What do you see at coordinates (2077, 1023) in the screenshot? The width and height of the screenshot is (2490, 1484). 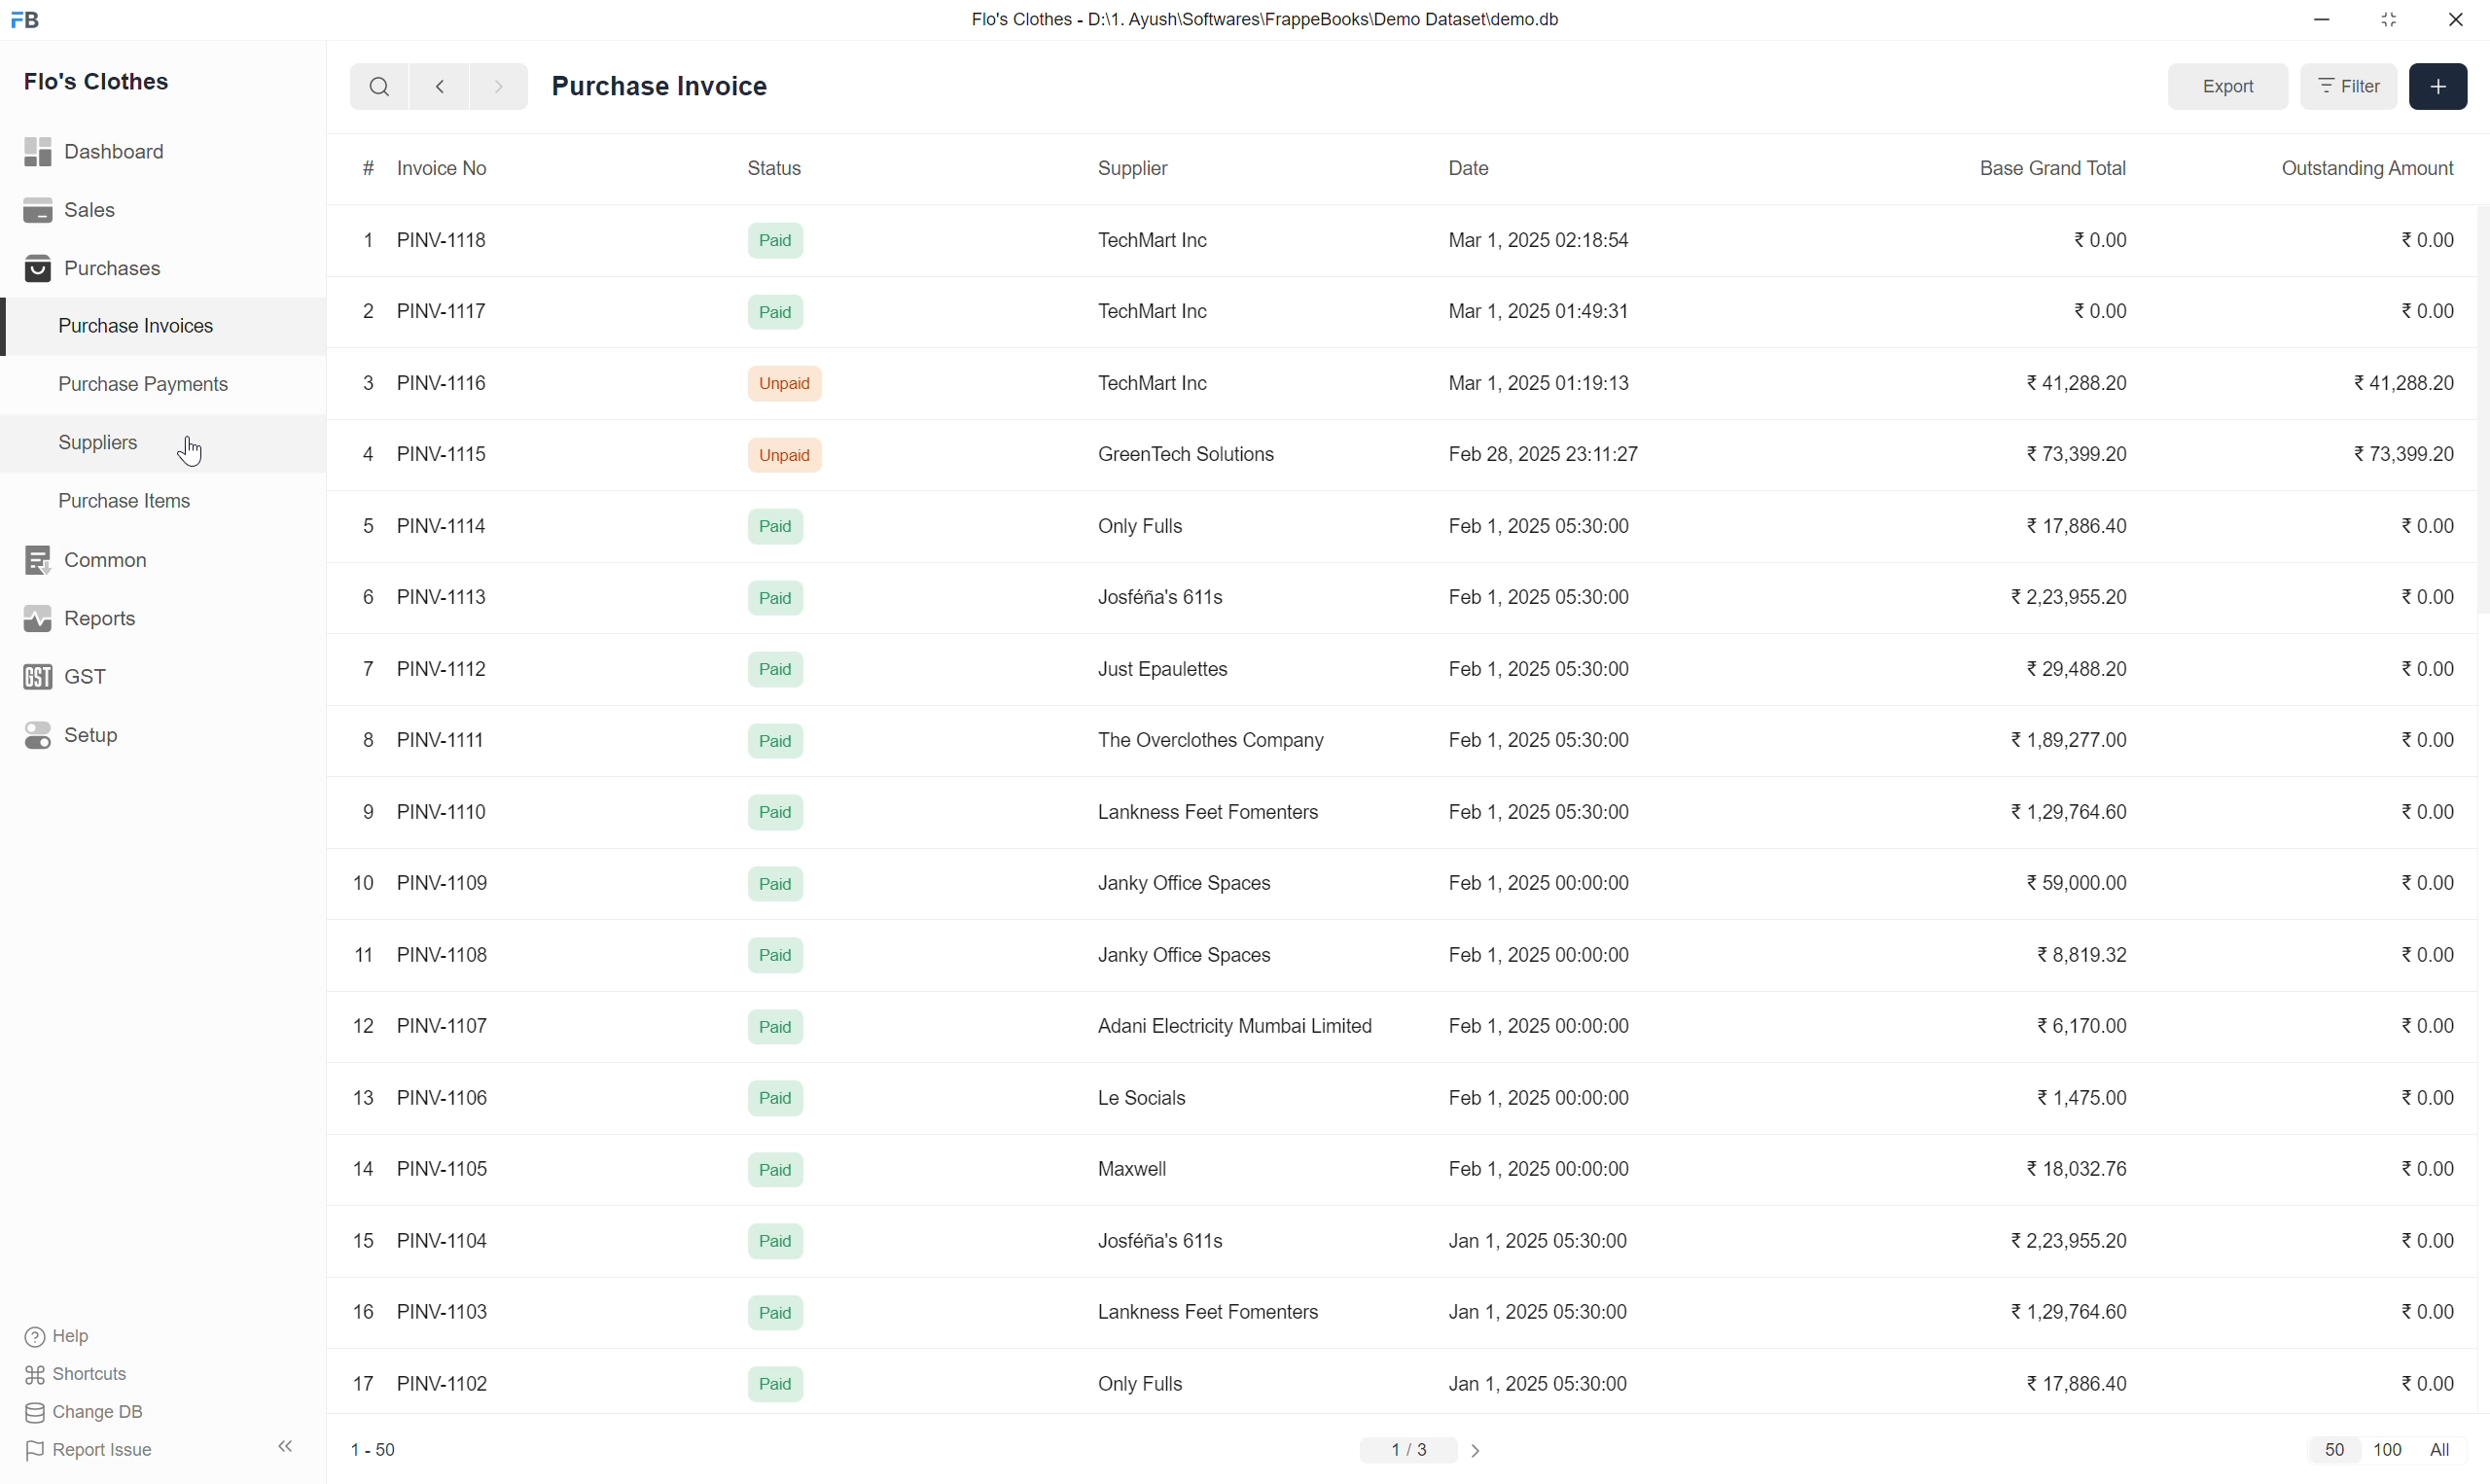 I see `%6,170.00` at bounding box center [2077, 1023].